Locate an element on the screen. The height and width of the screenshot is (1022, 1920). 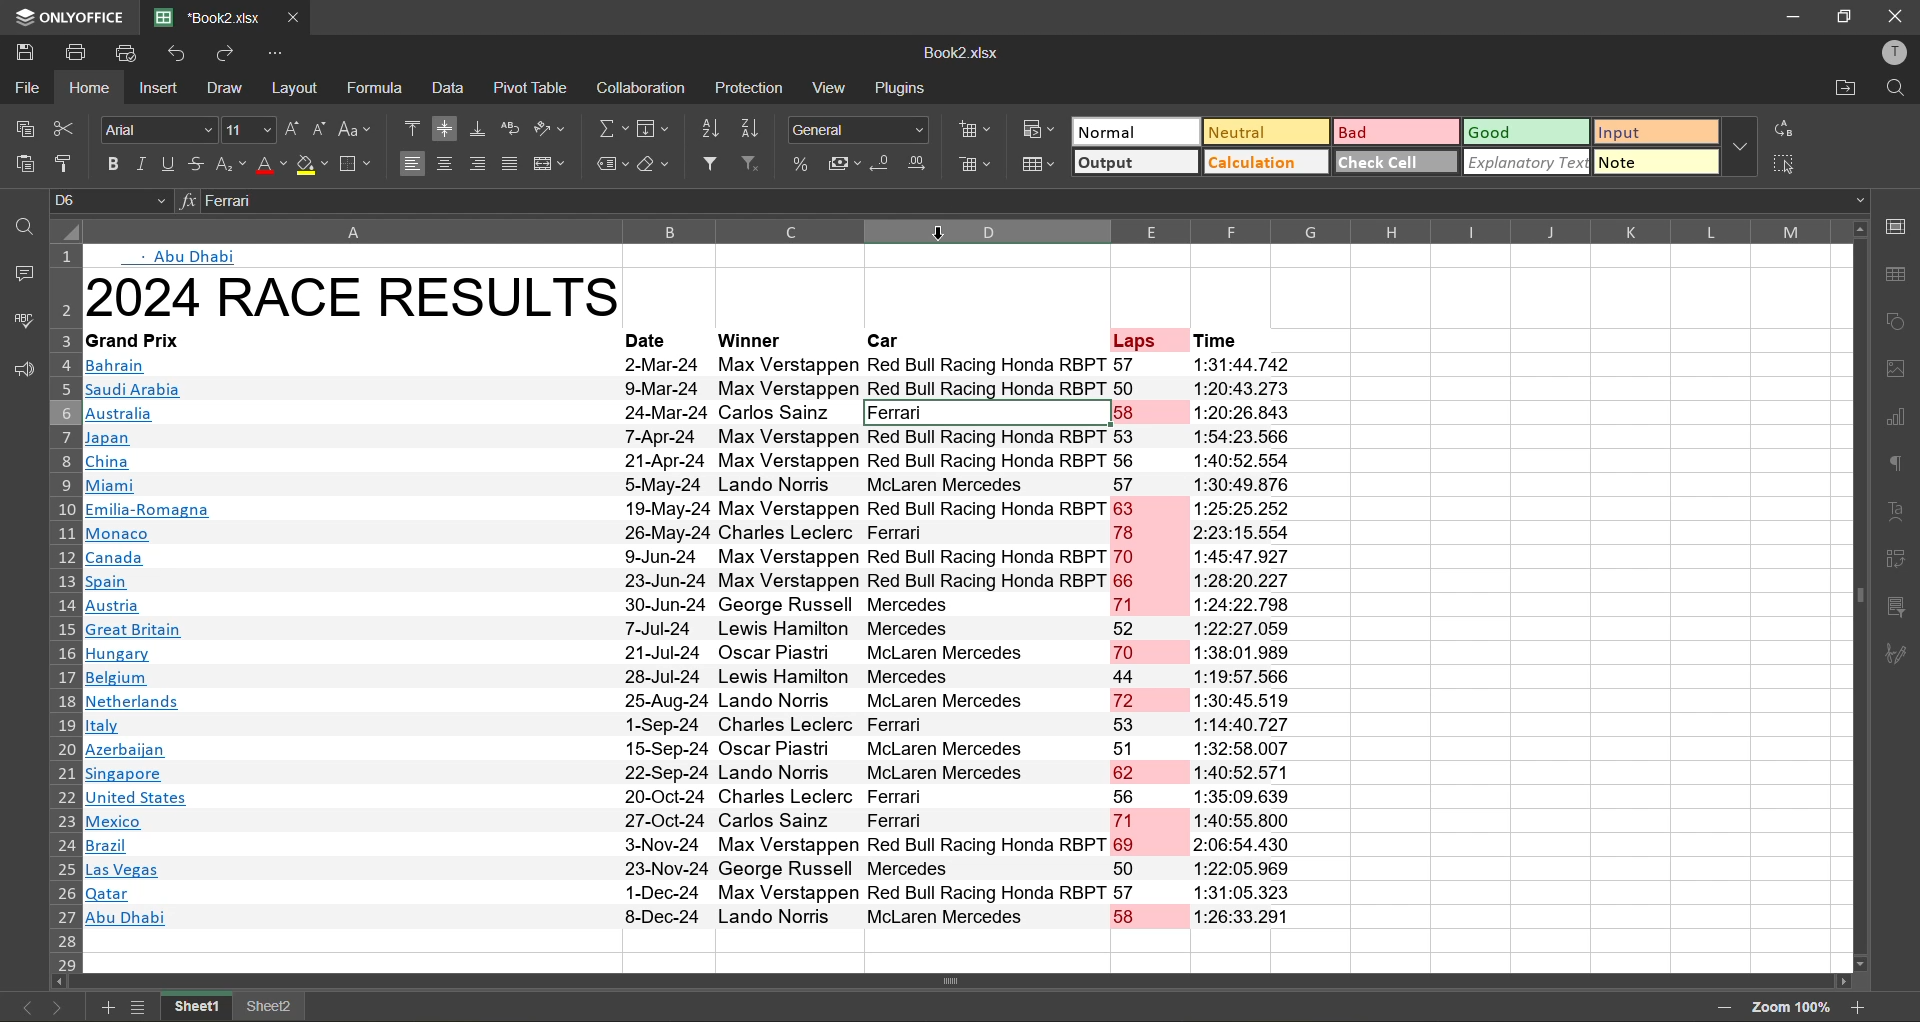
find is located at coordinates (24, 223).